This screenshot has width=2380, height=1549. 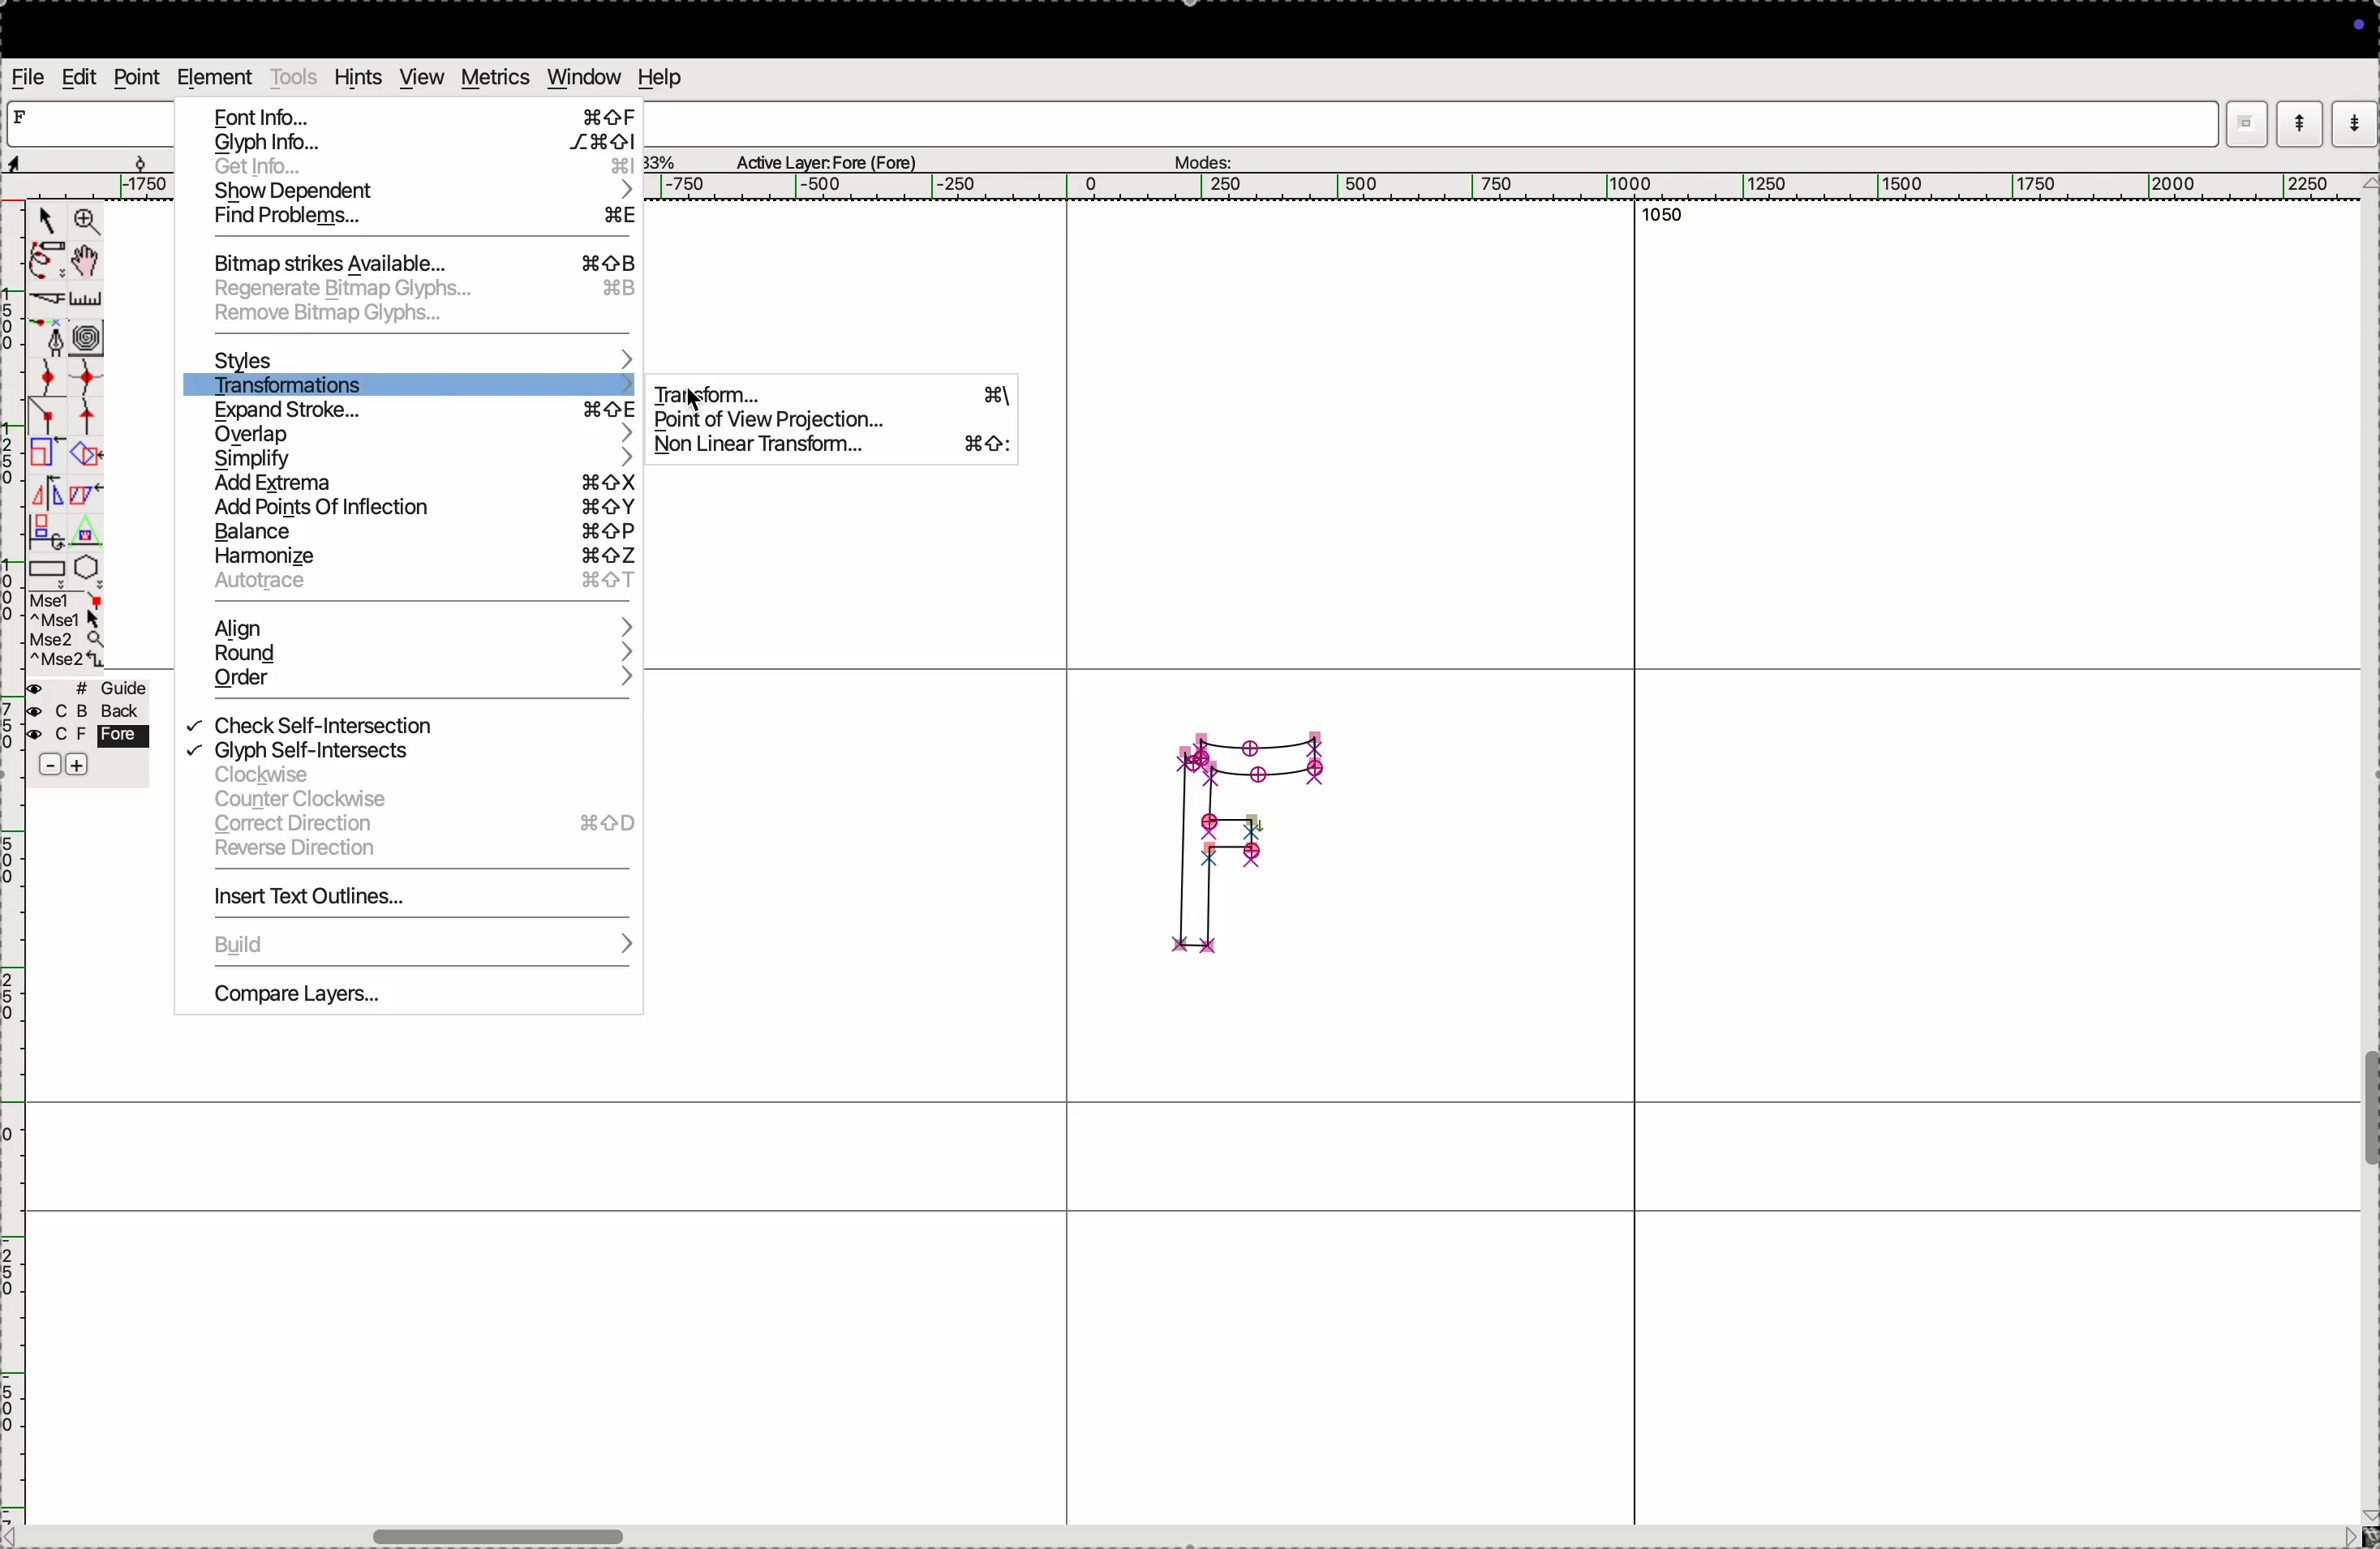 What do you see at coordinates (88, 261) in the screenshot?
I see `toggle` at bounding box center [88, 261].